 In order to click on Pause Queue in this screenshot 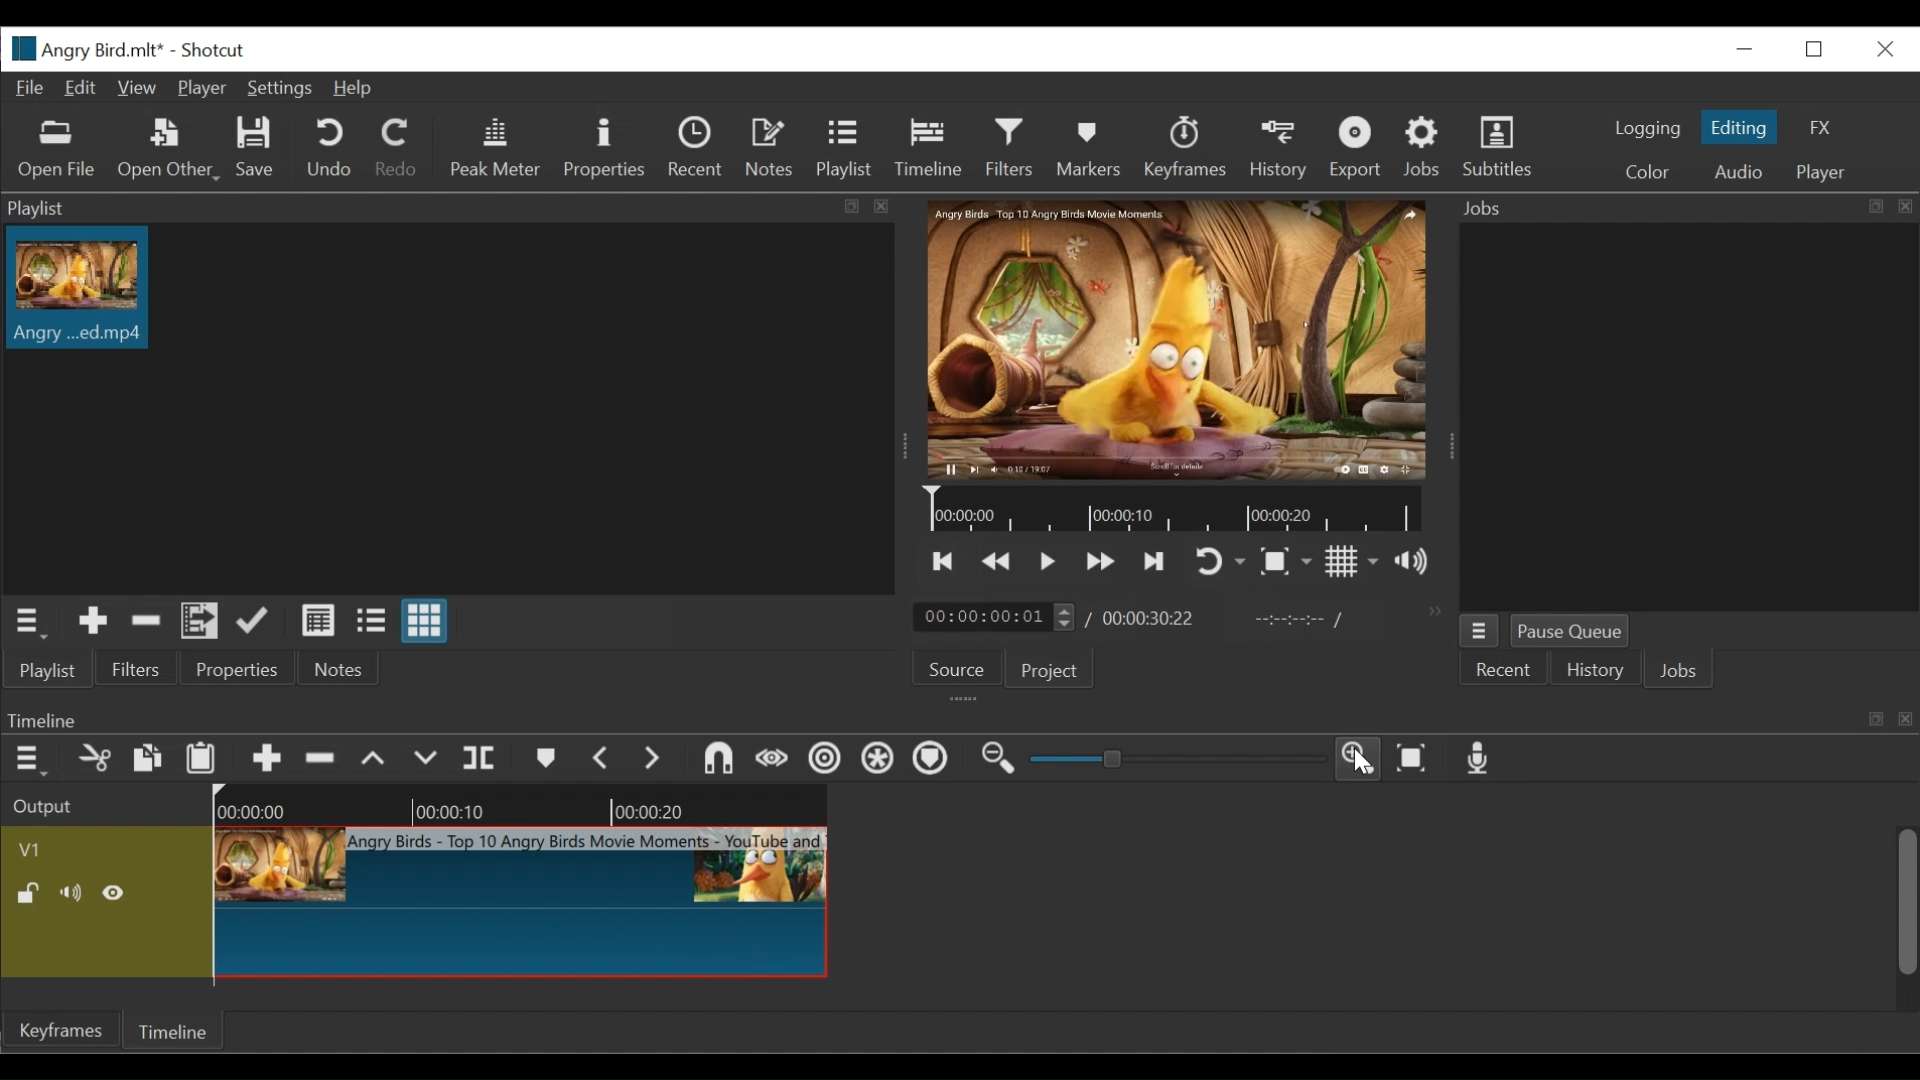, I will do `click(1570, 630)`.